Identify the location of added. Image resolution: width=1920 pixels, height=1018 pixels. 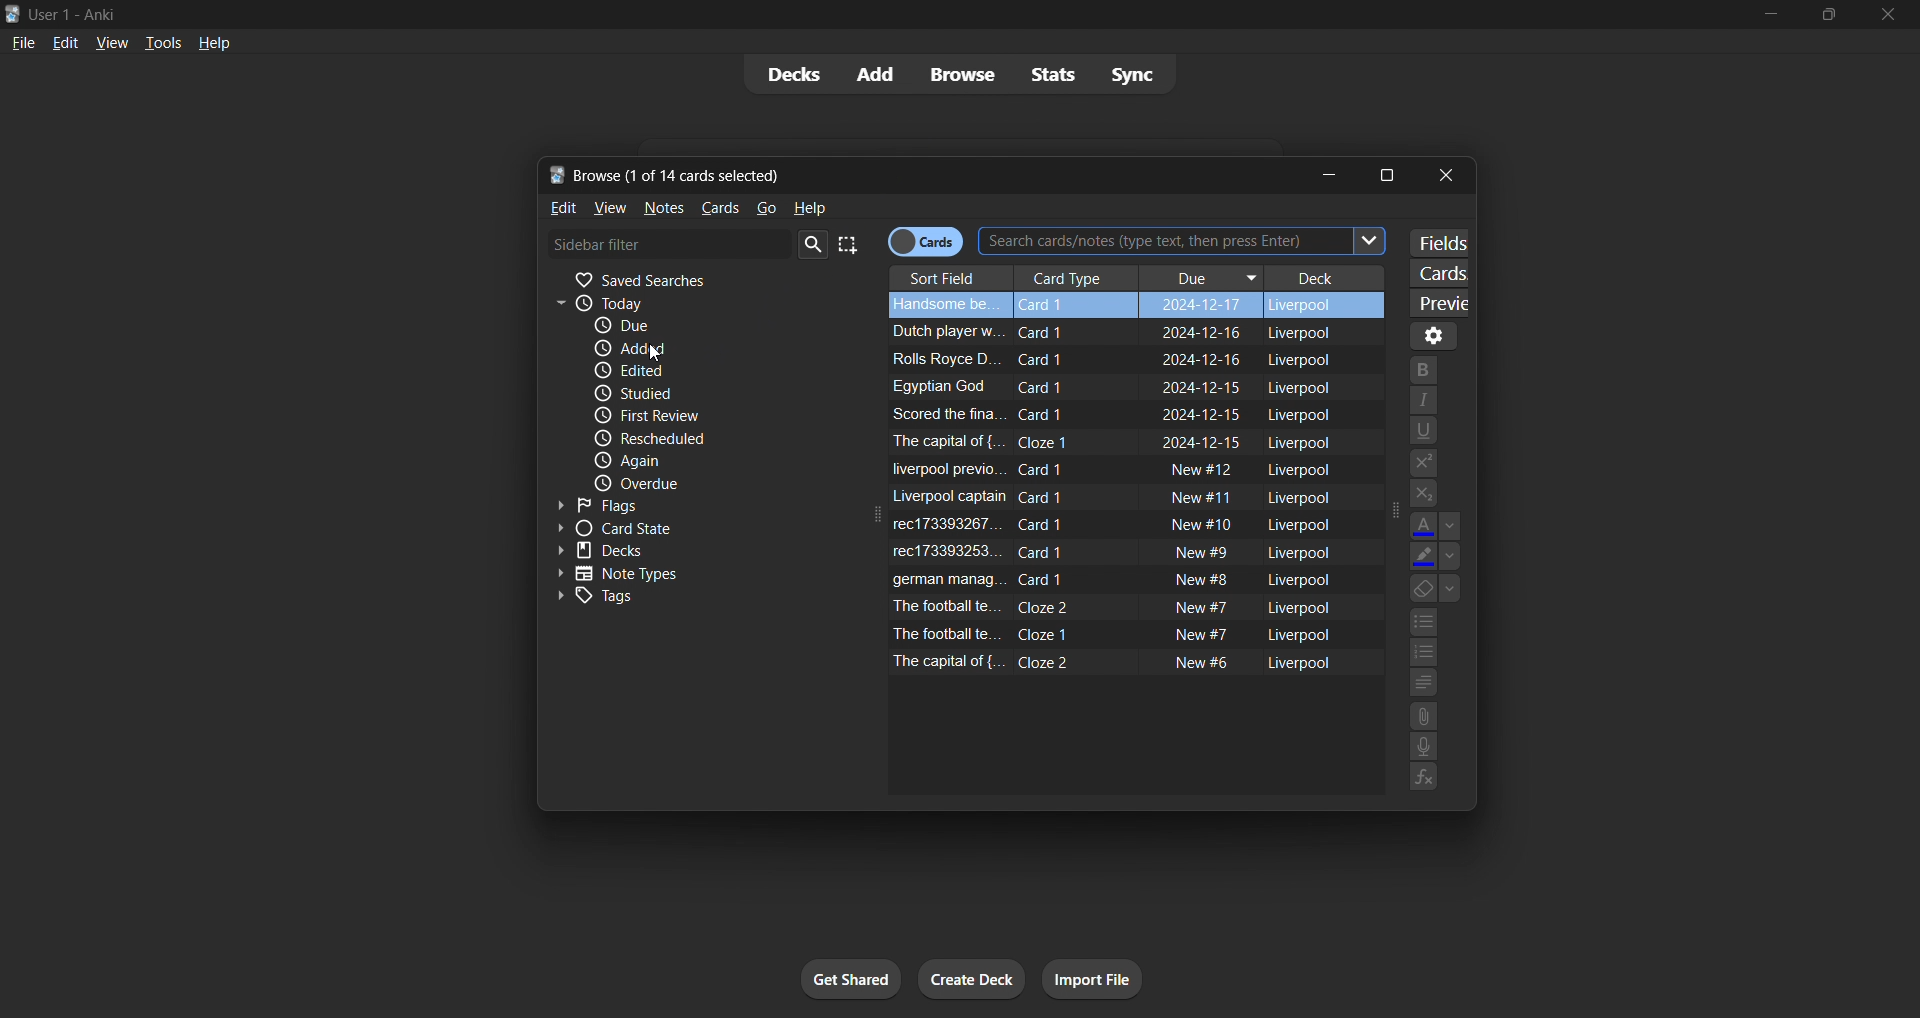
(688, 350).